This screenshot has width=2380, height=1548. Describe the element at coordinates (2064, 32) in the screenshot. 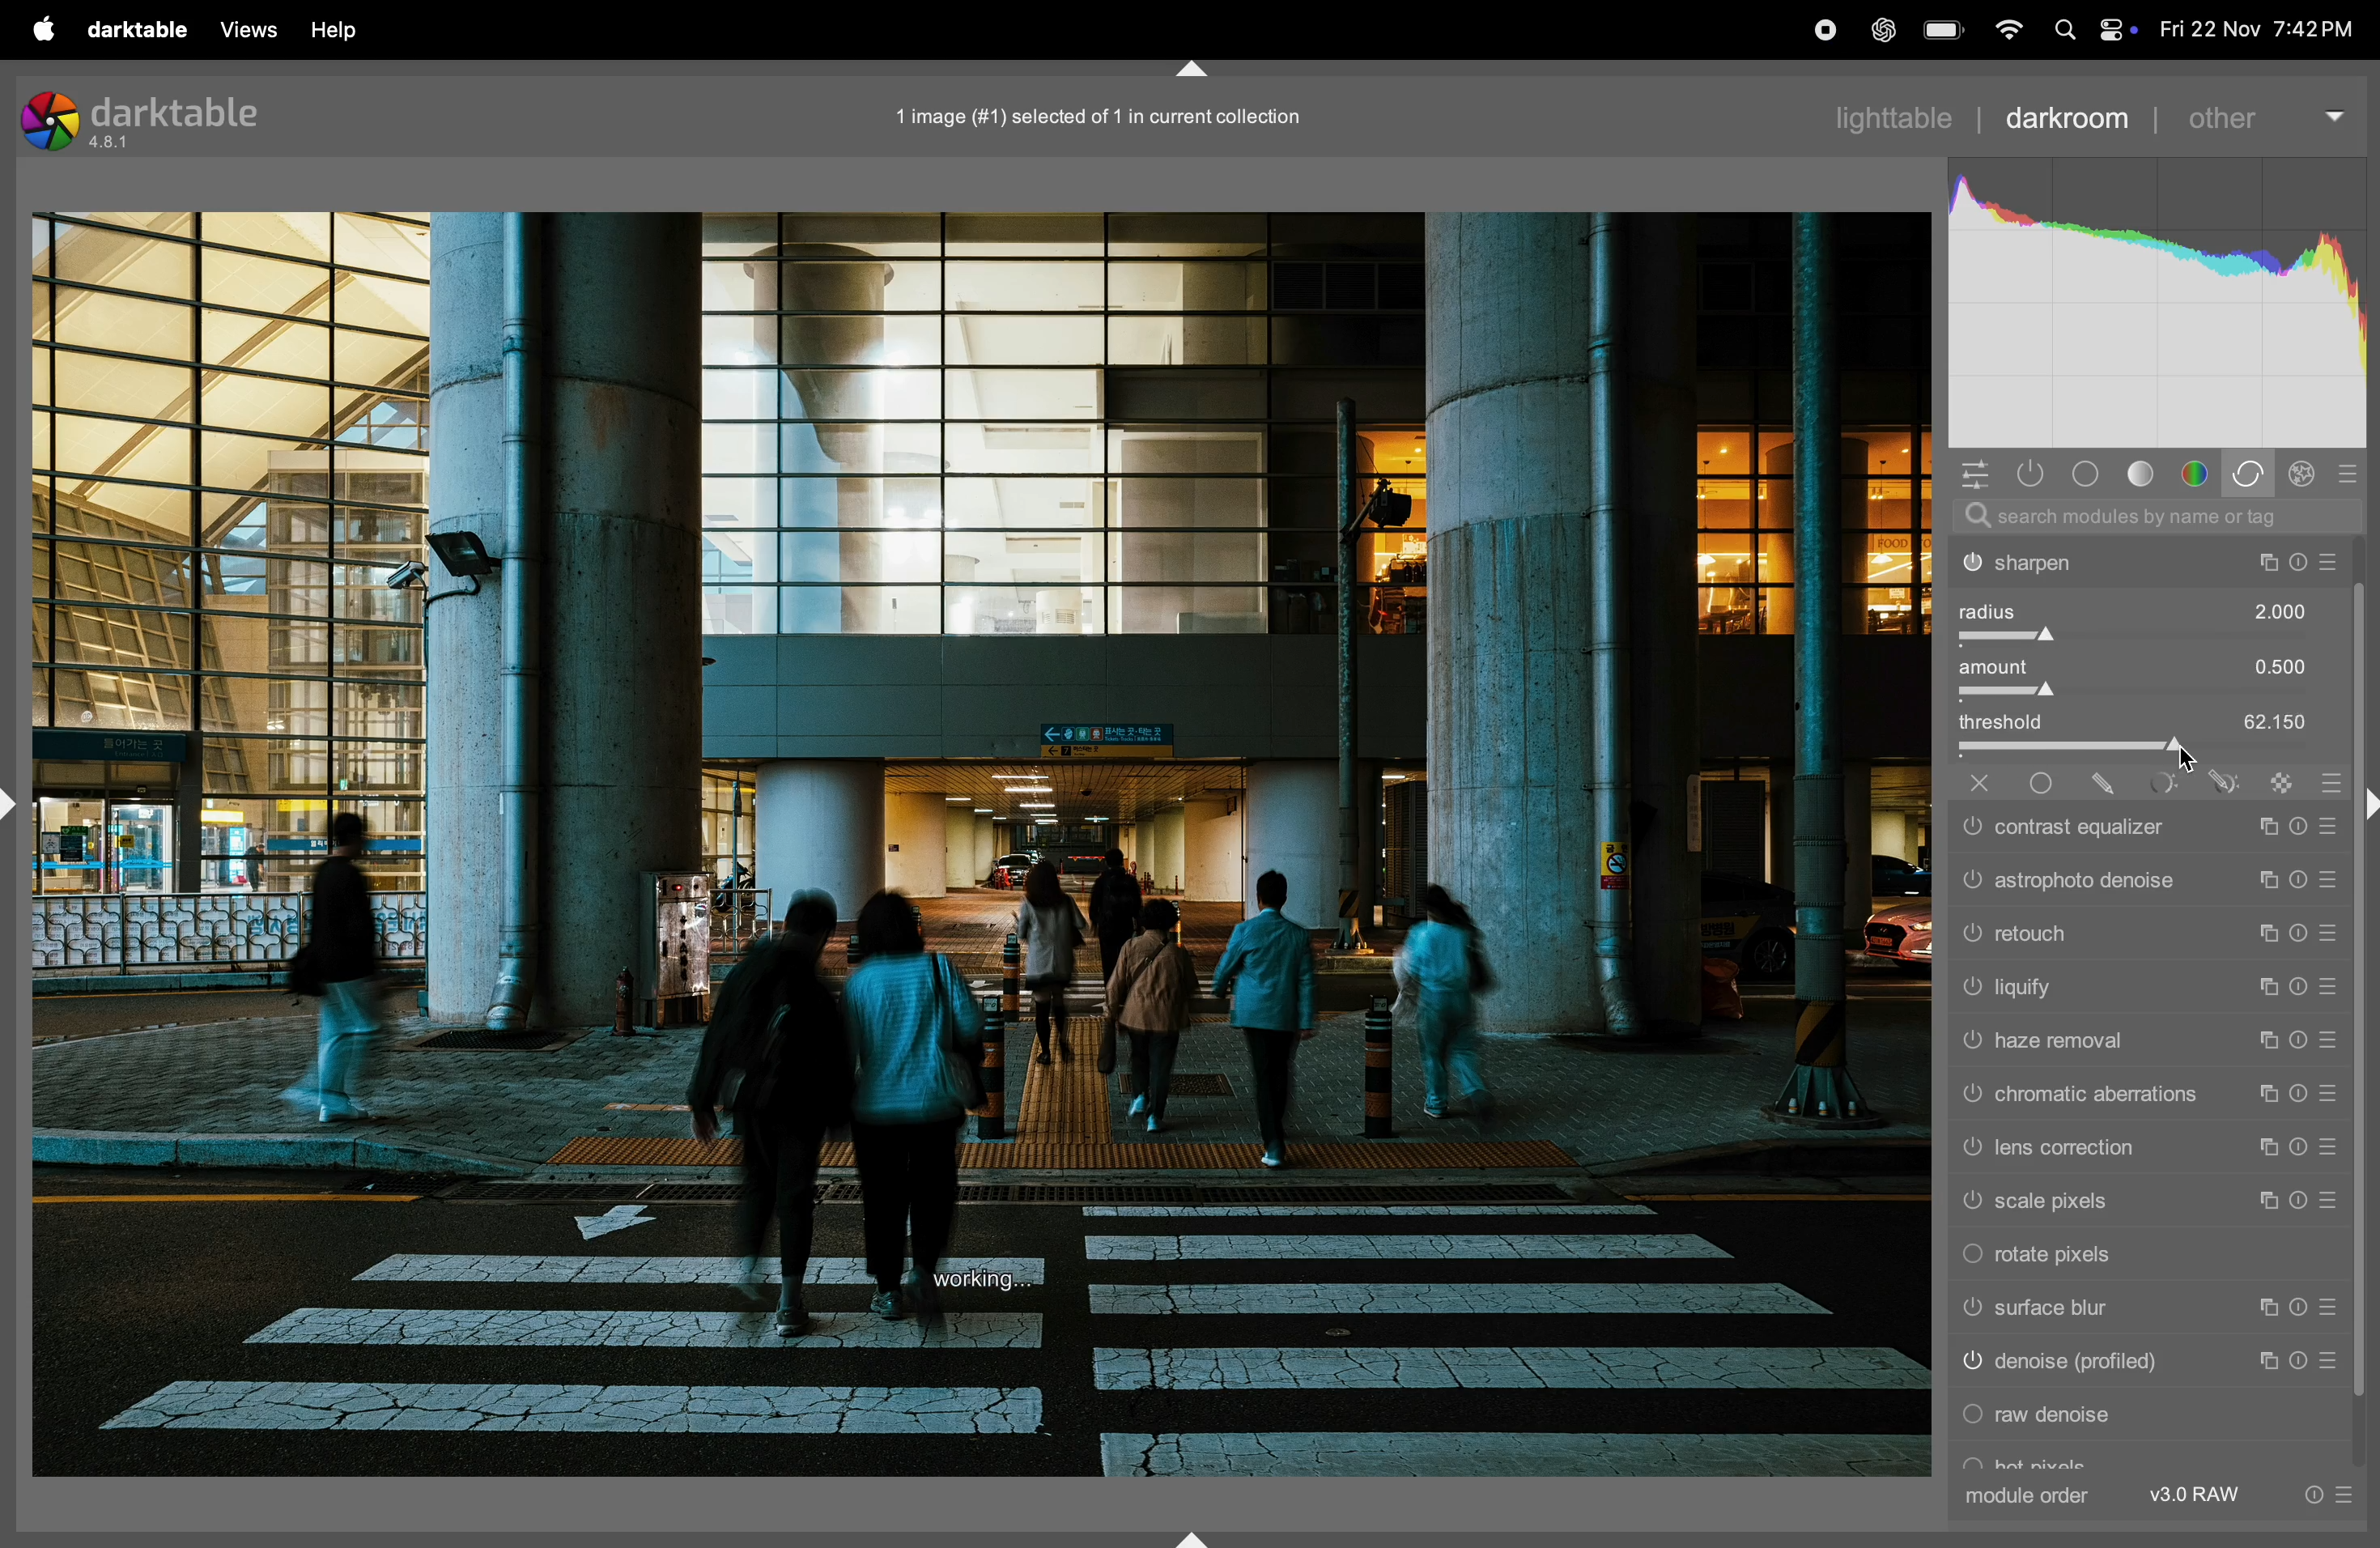

I see `spotlight search` at that location.